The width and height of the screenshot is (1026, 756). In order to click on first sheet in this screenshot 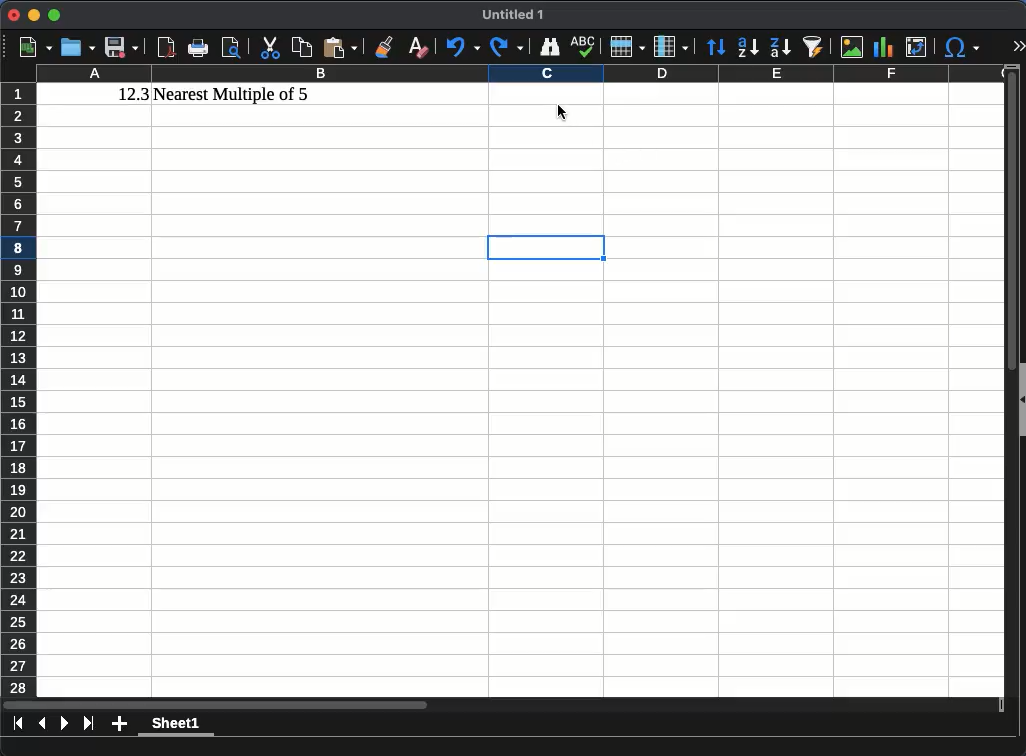, I will do `click(20, 723)`.